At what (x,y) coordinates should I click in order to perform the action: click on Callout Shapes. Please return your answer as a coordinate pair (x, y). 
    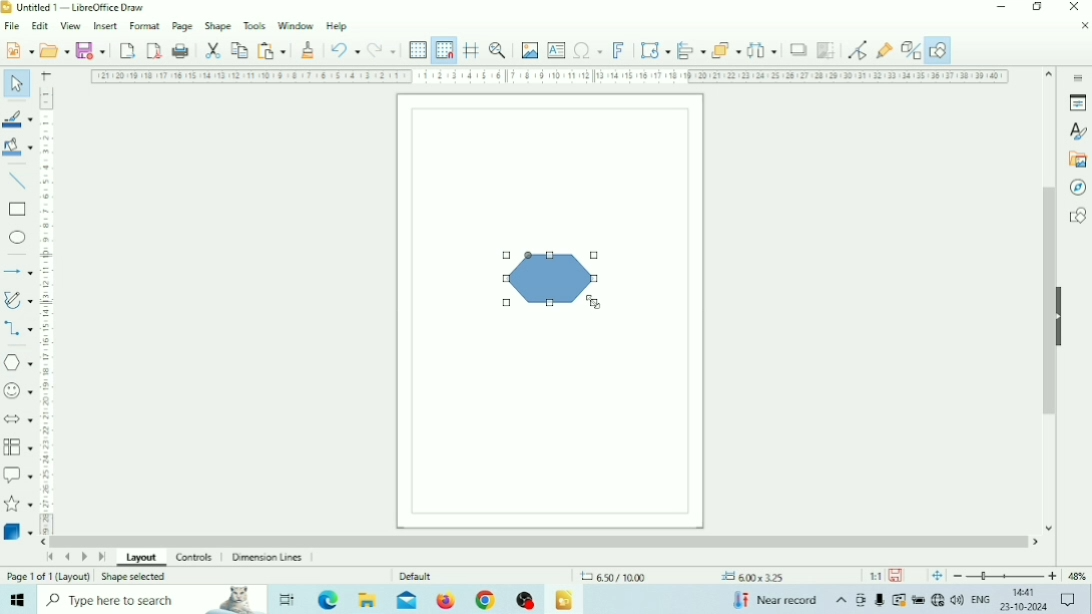
    Looking at the image, I should click on (18, 475).